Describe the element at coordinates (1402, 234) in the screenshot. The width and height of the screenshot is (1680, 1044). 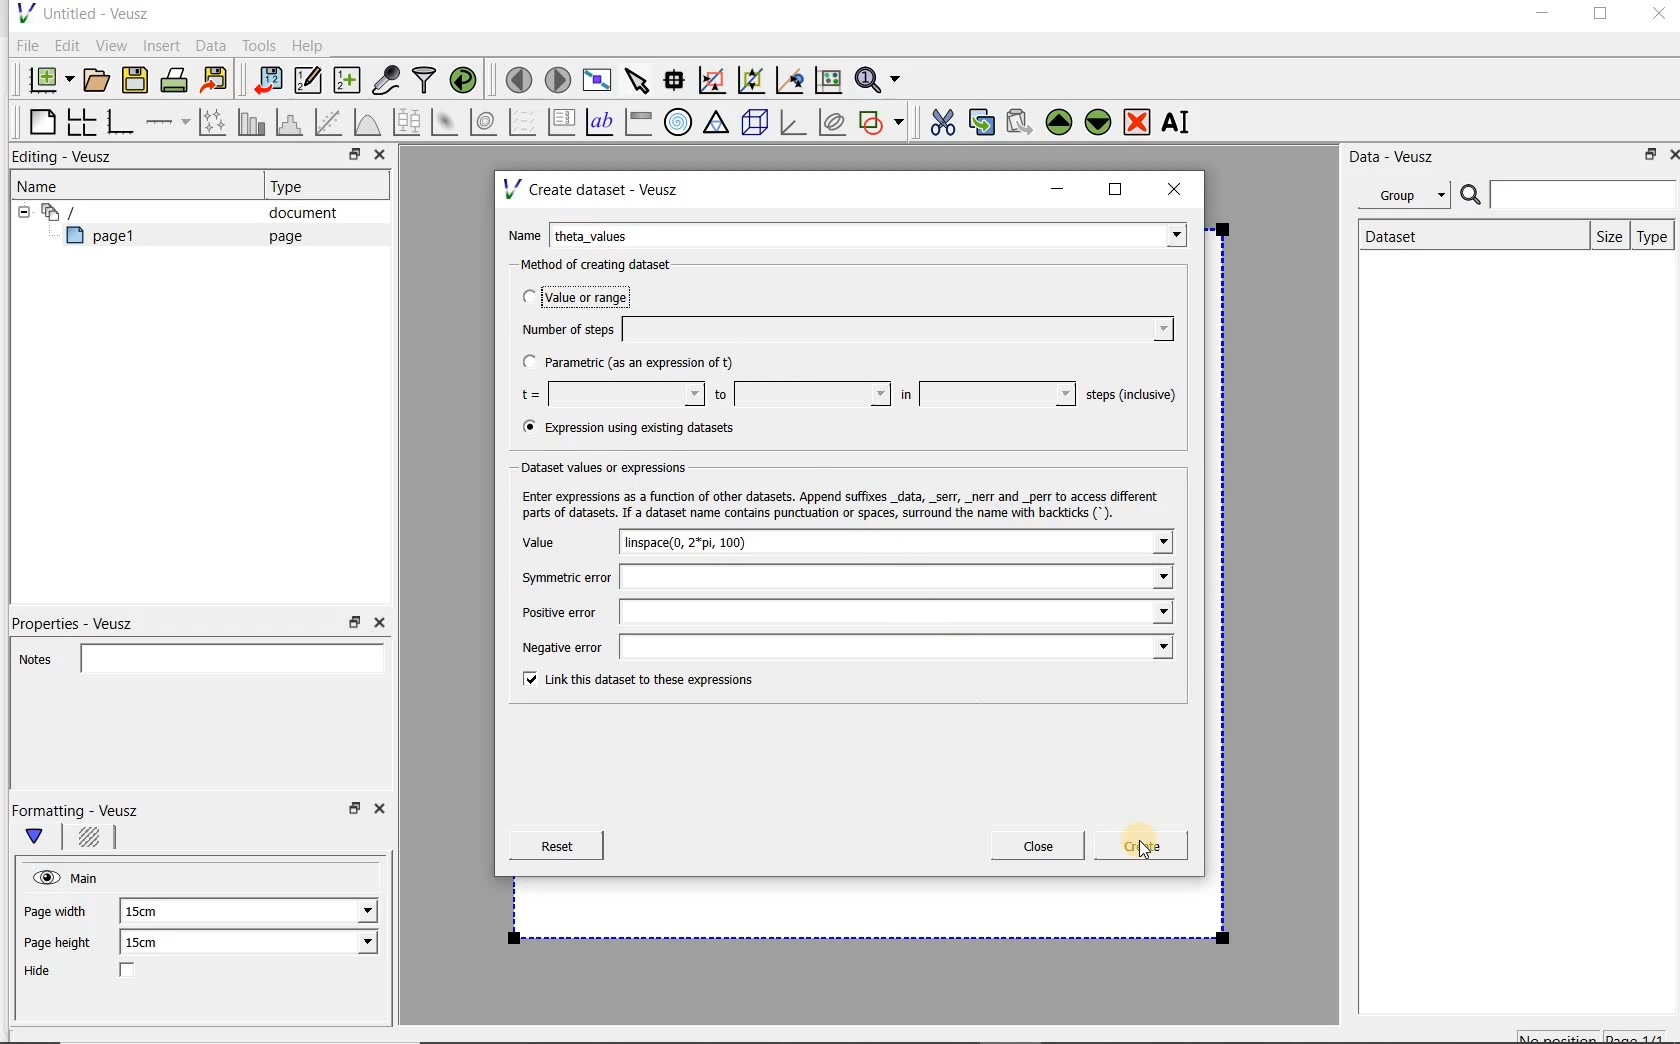
I see `Dataset` at that location.